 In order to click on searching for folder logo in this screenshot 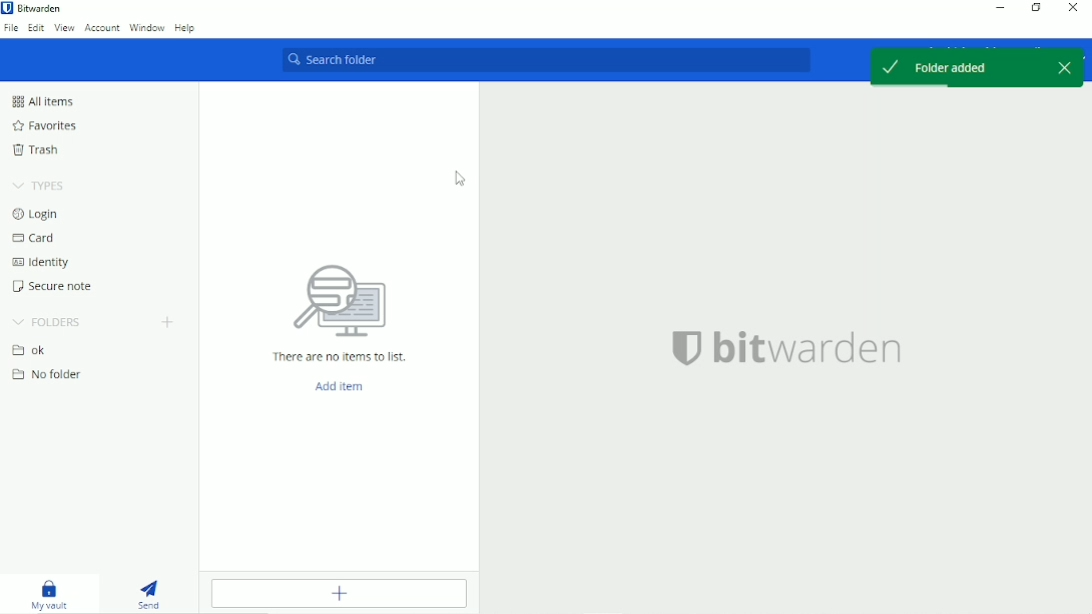, I will do `click(339, 298)`.